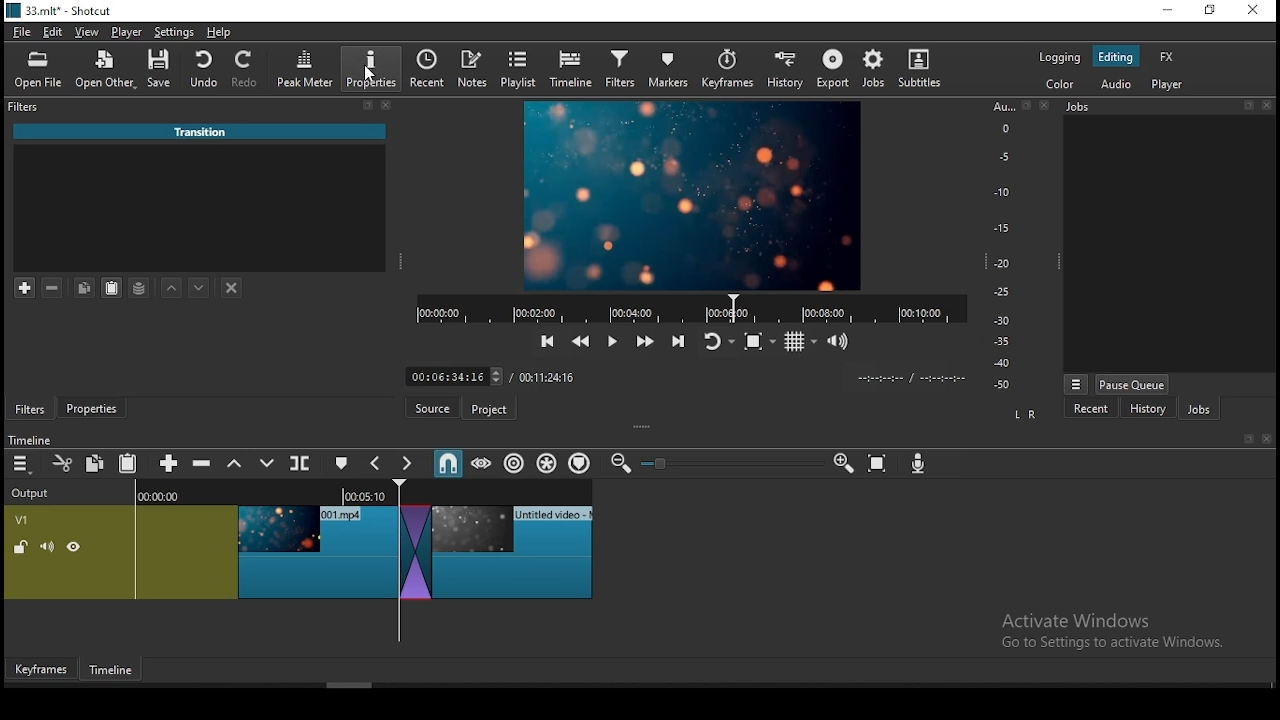  What do you see at coordinates (110, 287) in the screenshot?
I see `paste filter` at bounding box center [110, 287].